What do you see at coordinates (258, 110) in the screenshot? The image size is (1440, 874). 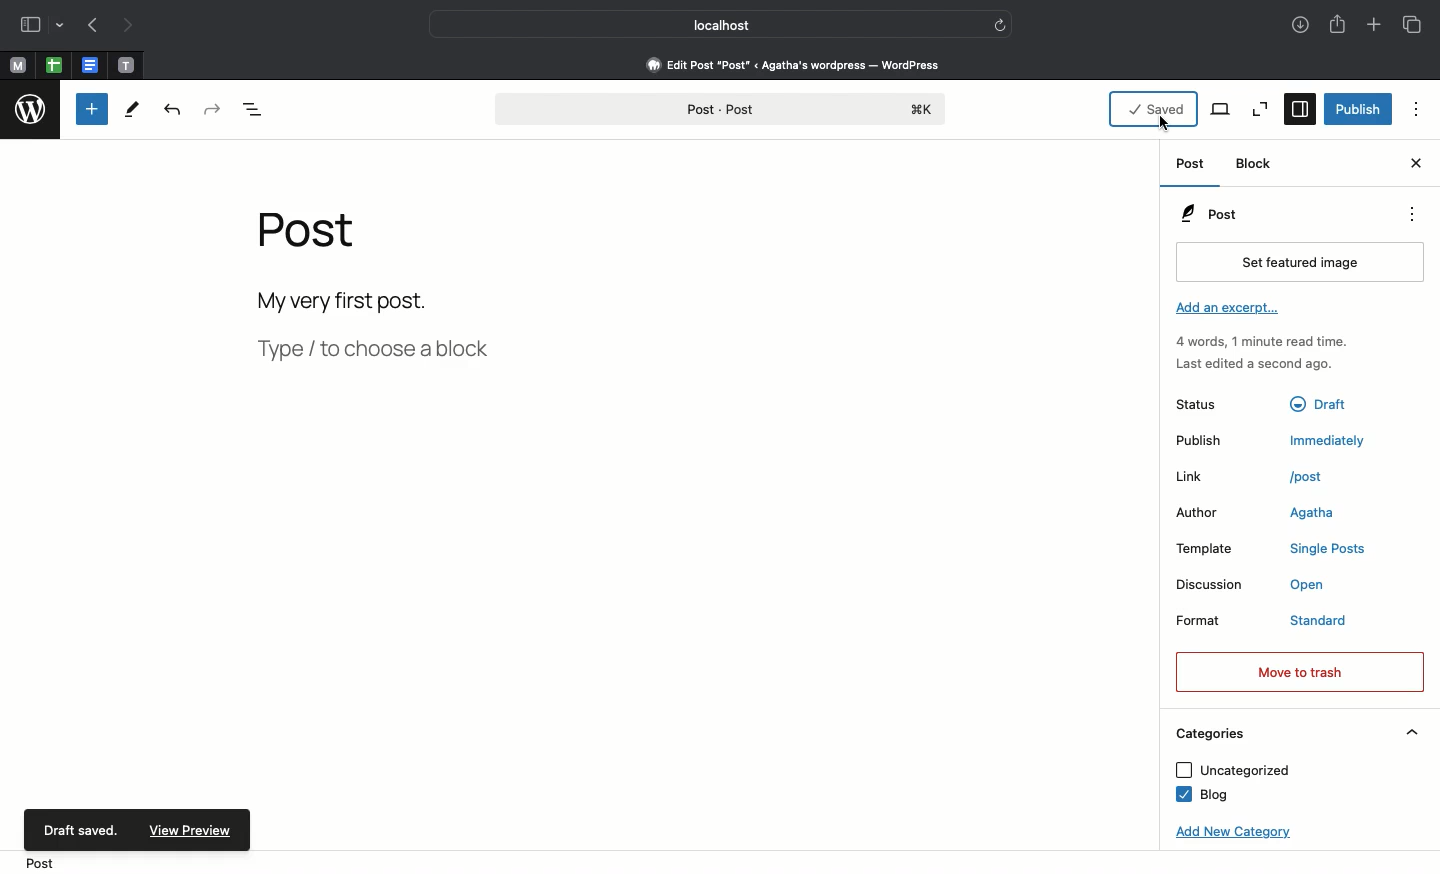 I see `Document overview` at bounding box center [258, 110].